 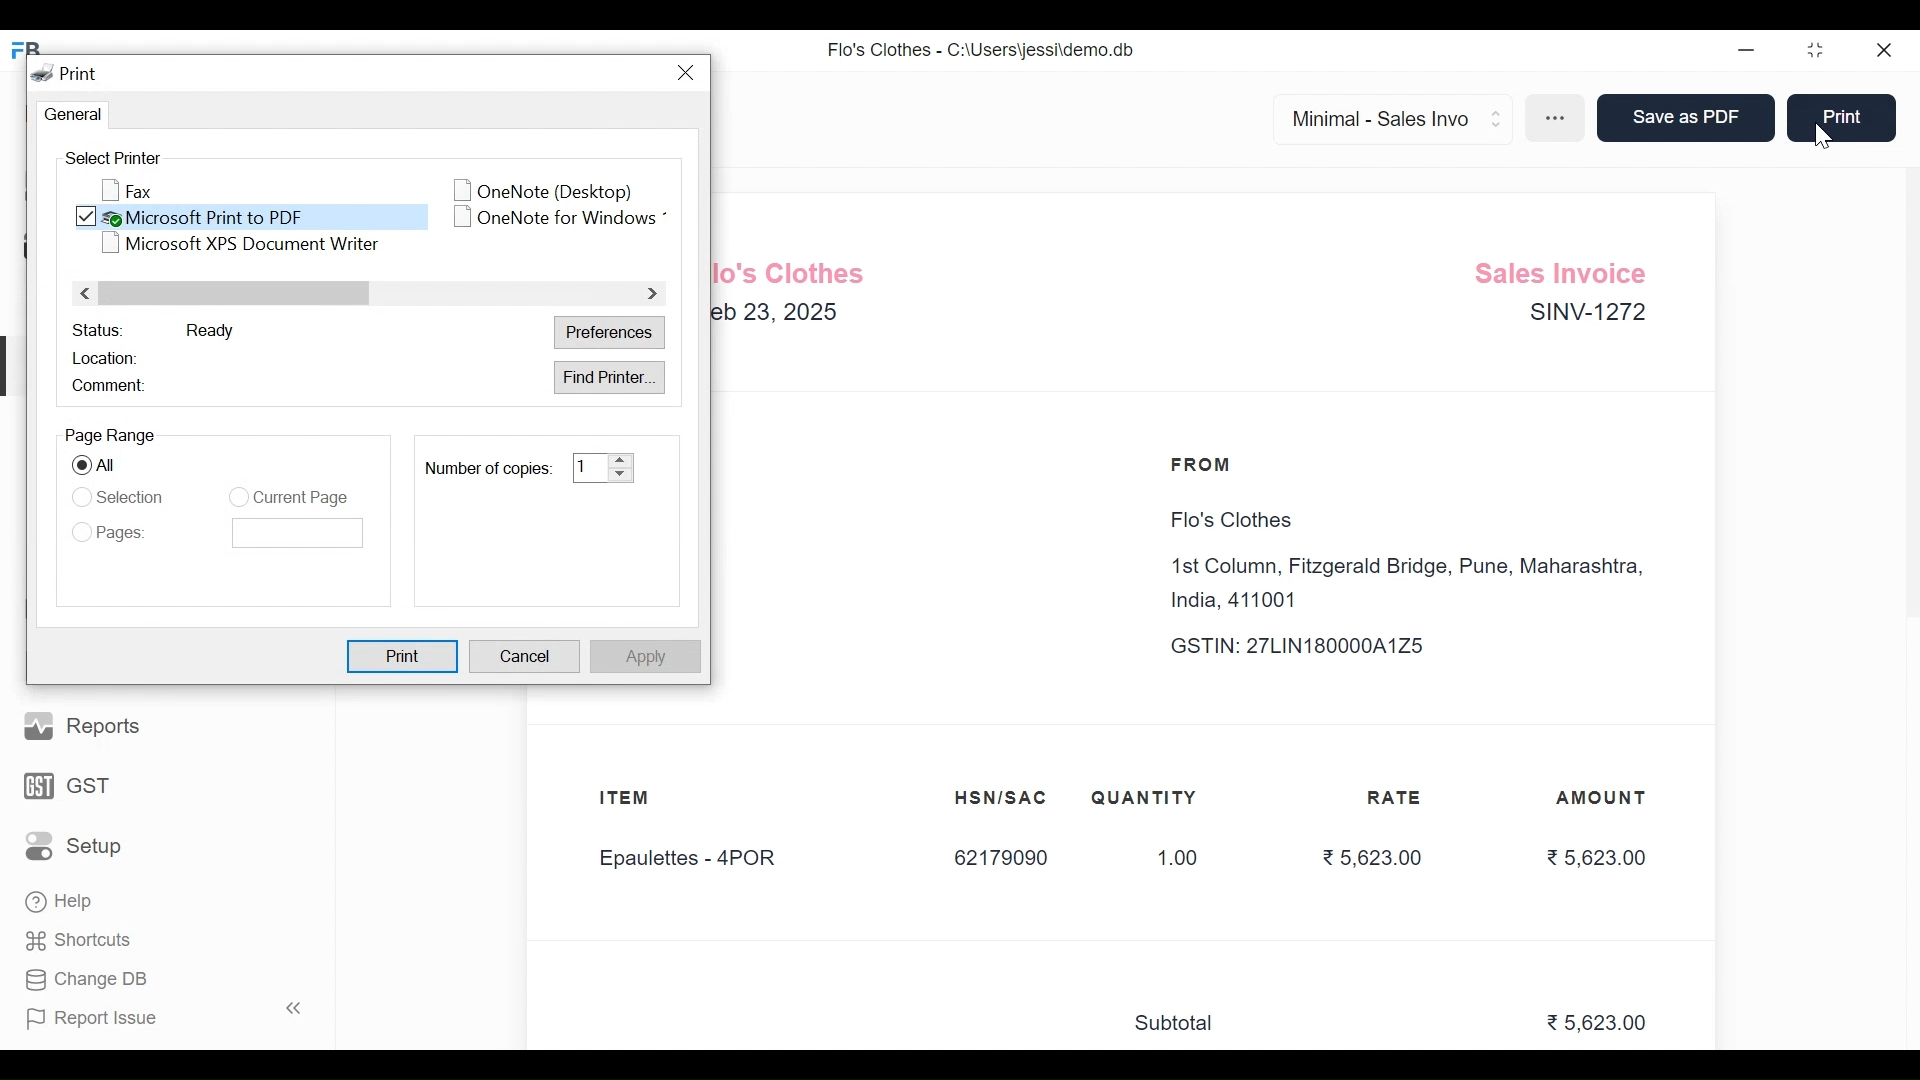 What do you see at coordinates (405, 656) in the screenshot?
I see `Print` at bounding box center [405, 656].